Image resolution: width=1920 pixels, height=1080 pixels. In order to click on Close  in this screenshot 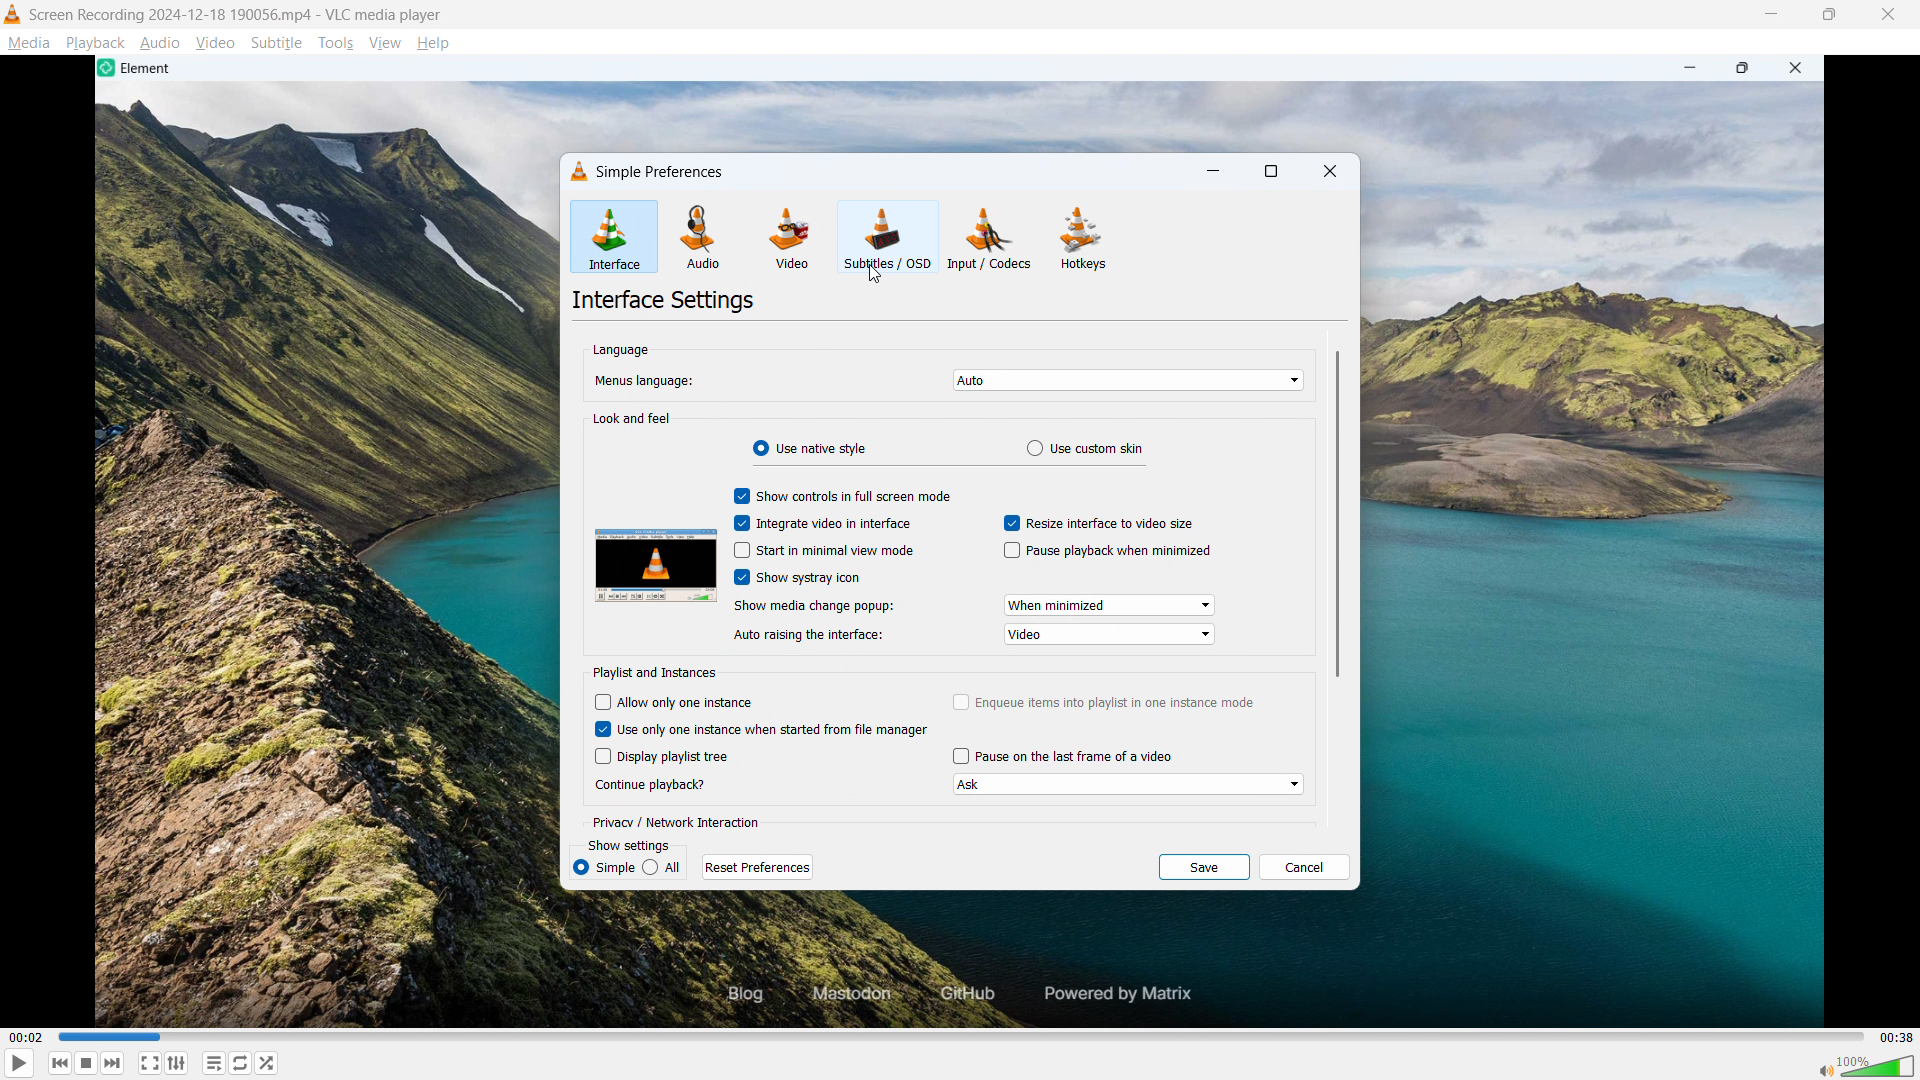, I will do `click(1888, 14)`.